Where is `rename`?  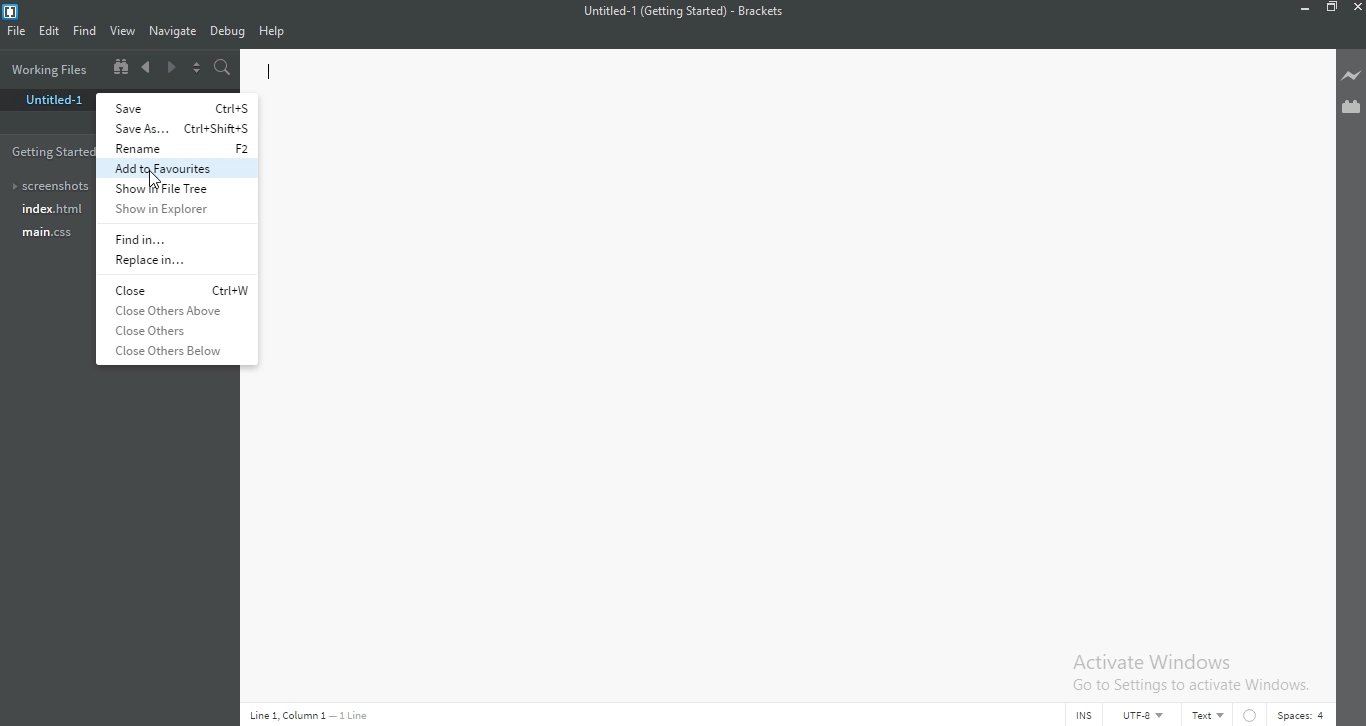 rename is located at coordinates (180, 150).